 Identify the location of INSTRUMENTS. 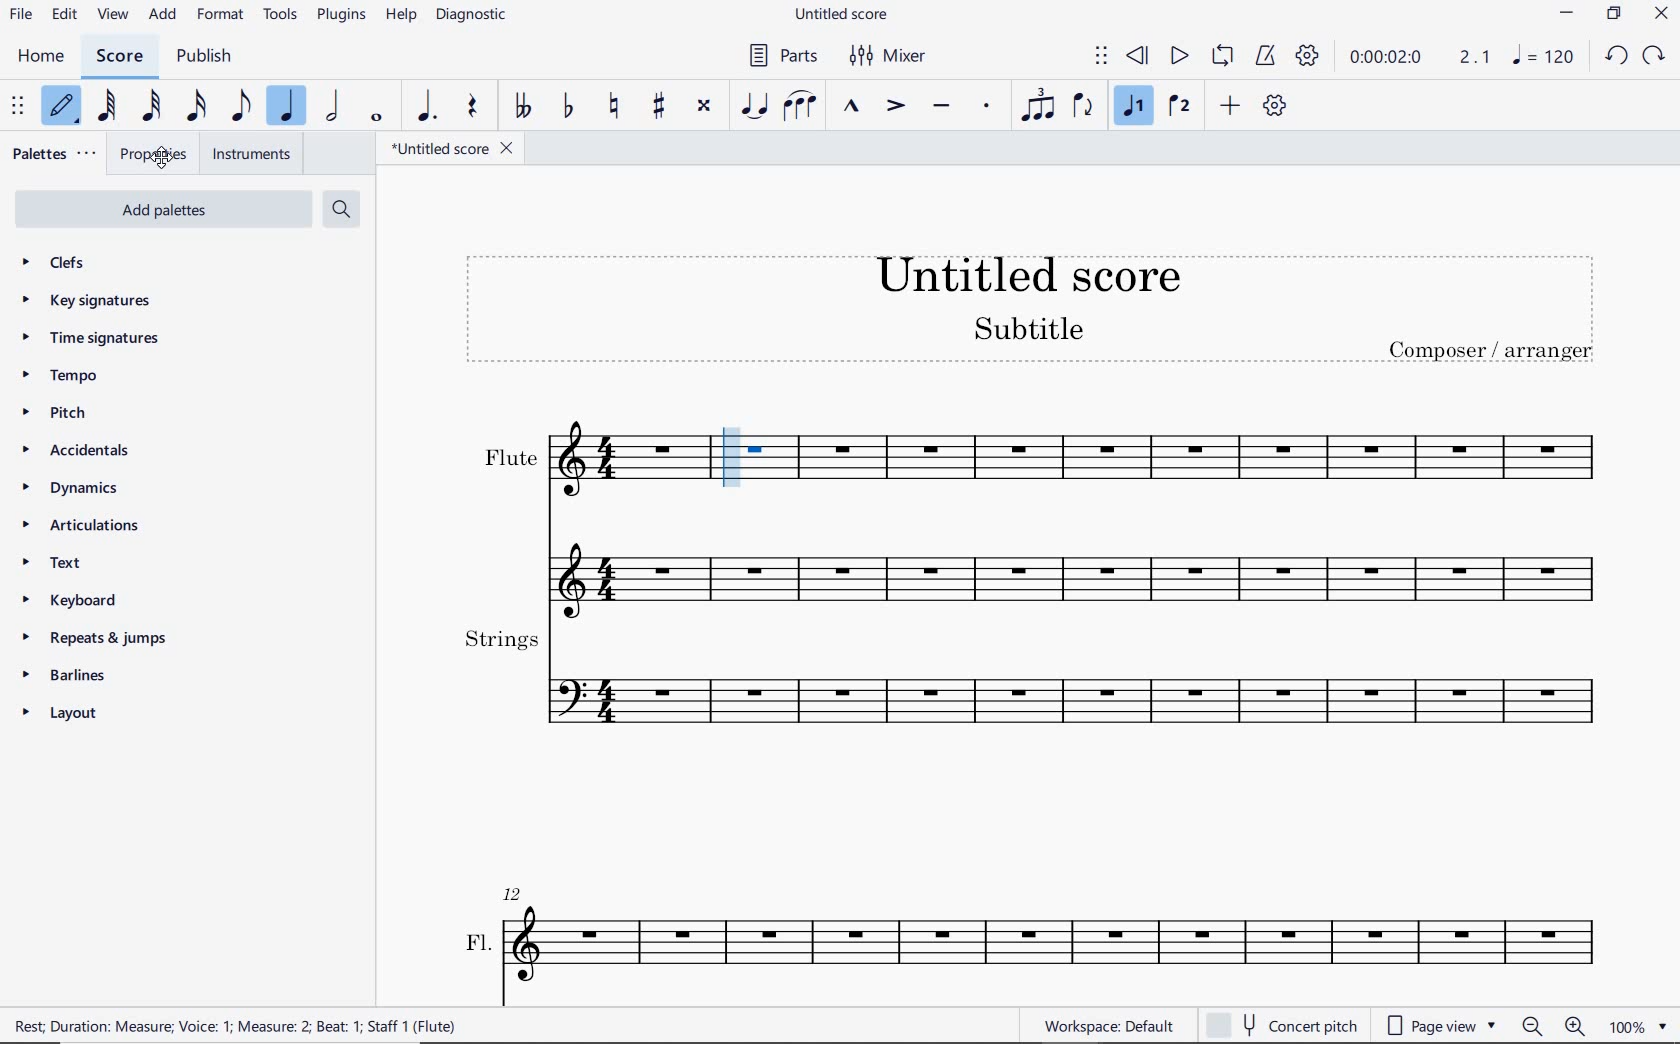
(254, 156).